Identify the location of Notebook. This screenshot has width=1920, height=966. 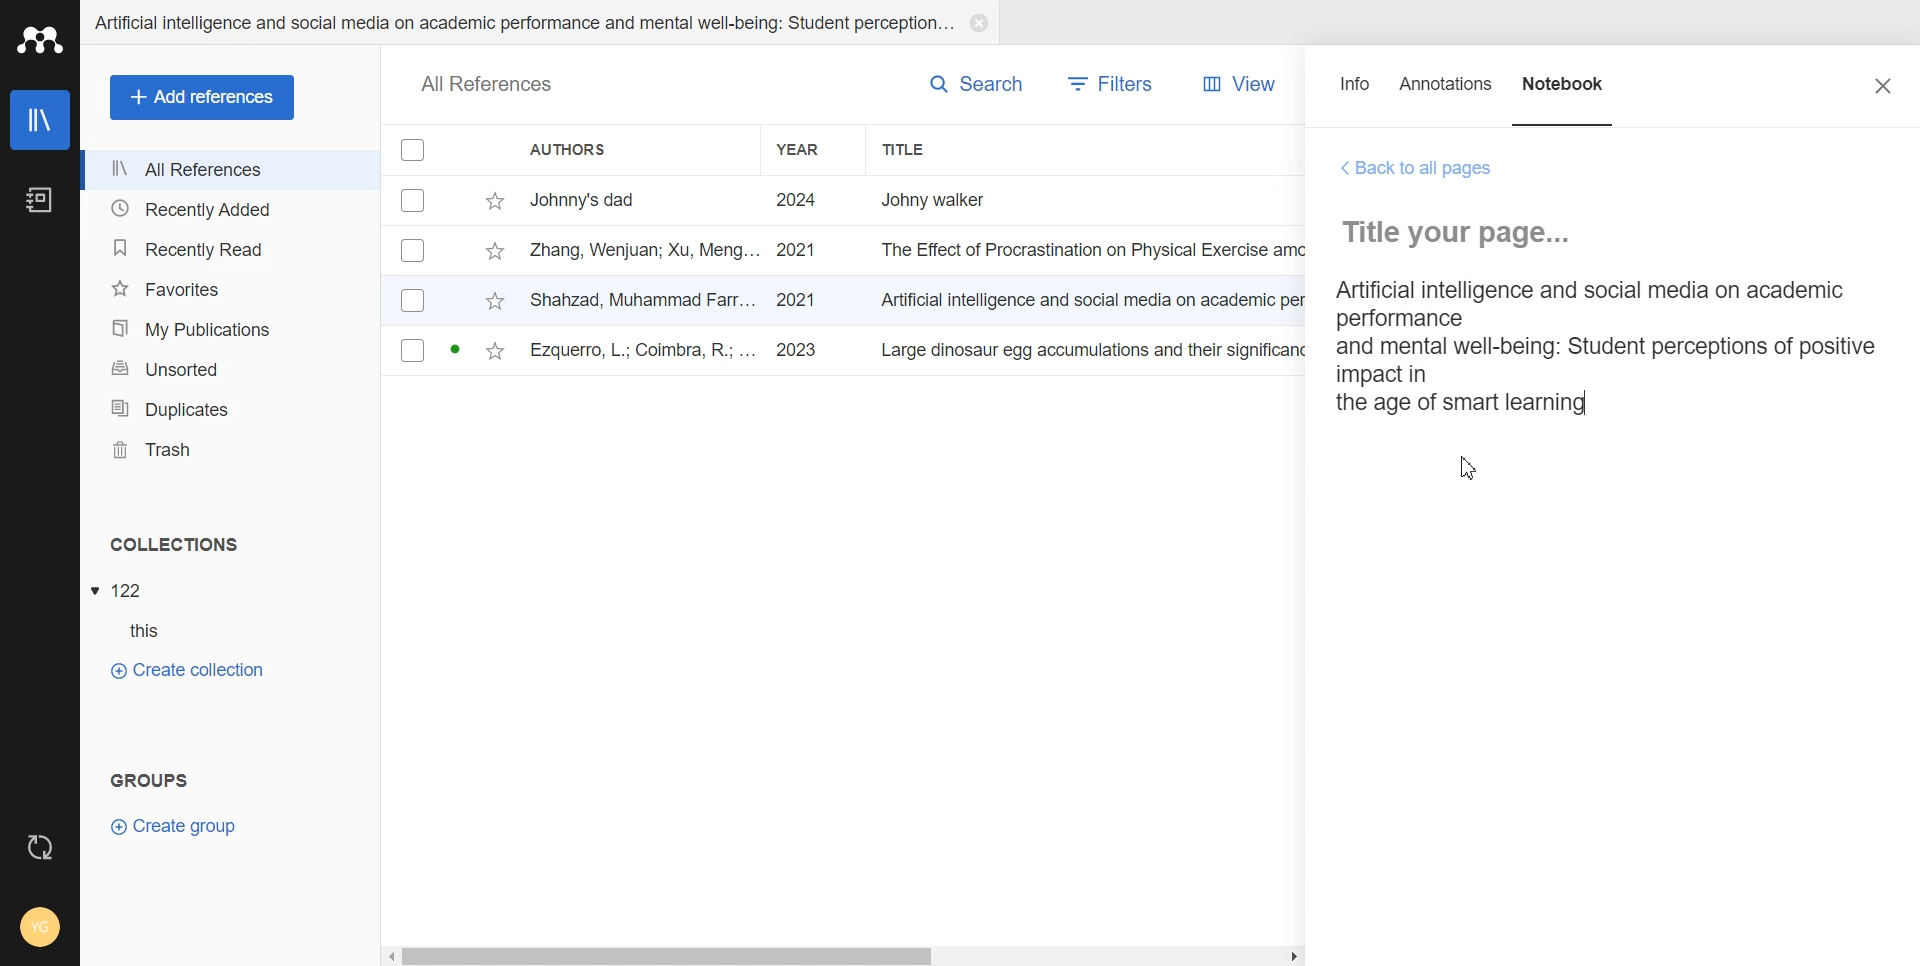
(38, 201).